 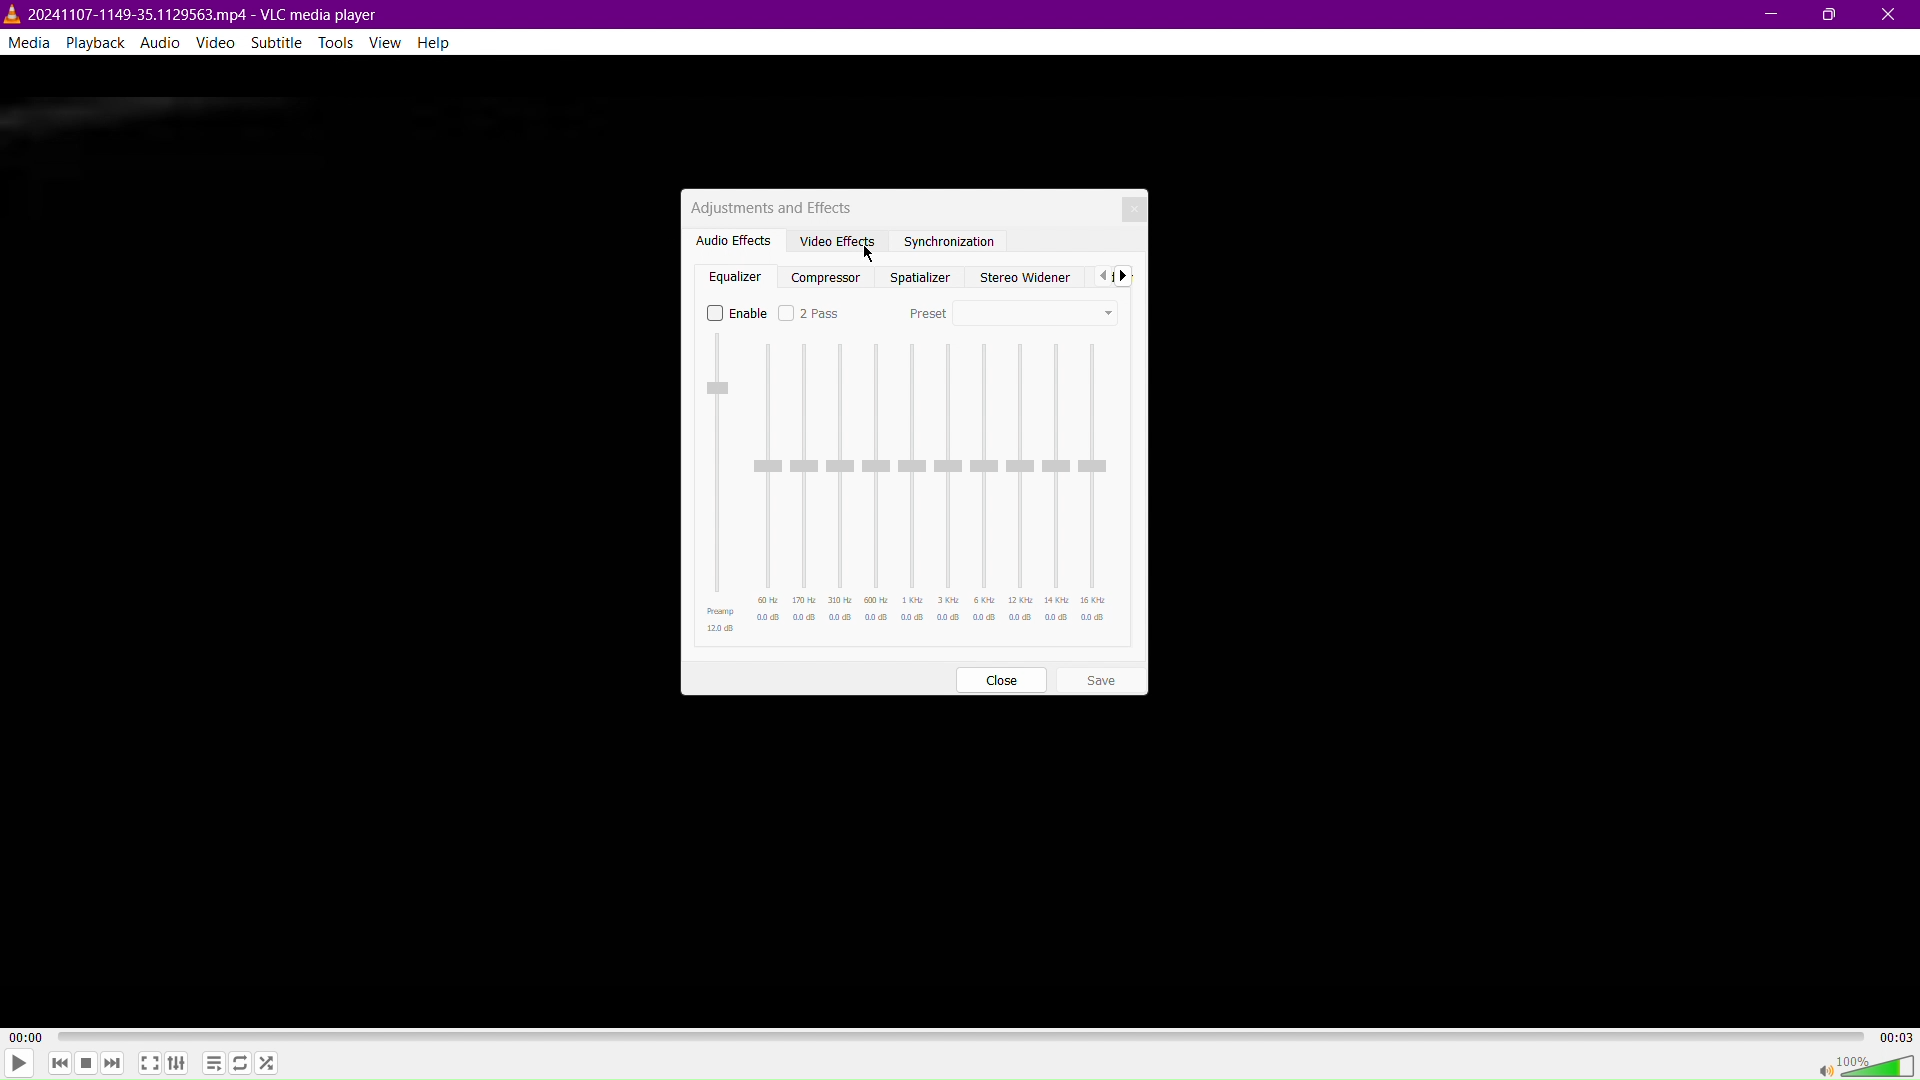 I want to click on Play, so click(x=19, y=1063).